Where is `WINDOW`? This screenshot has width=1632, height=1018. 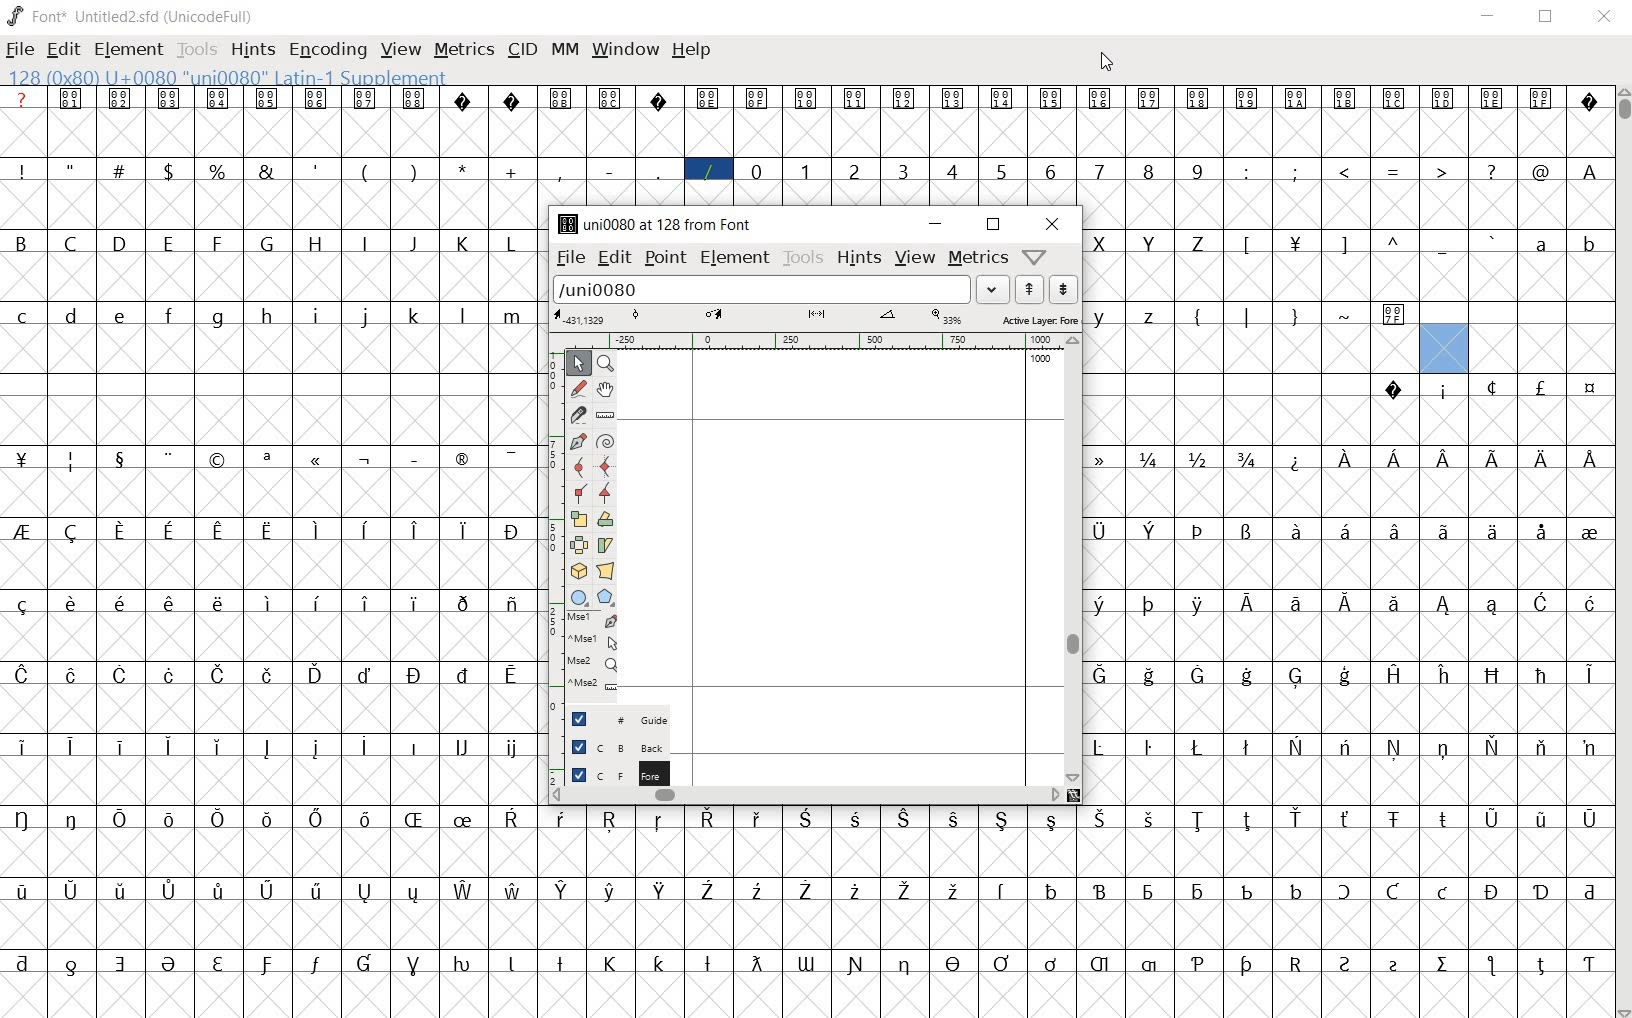
WINDOW is located at coordinates (623, 49).